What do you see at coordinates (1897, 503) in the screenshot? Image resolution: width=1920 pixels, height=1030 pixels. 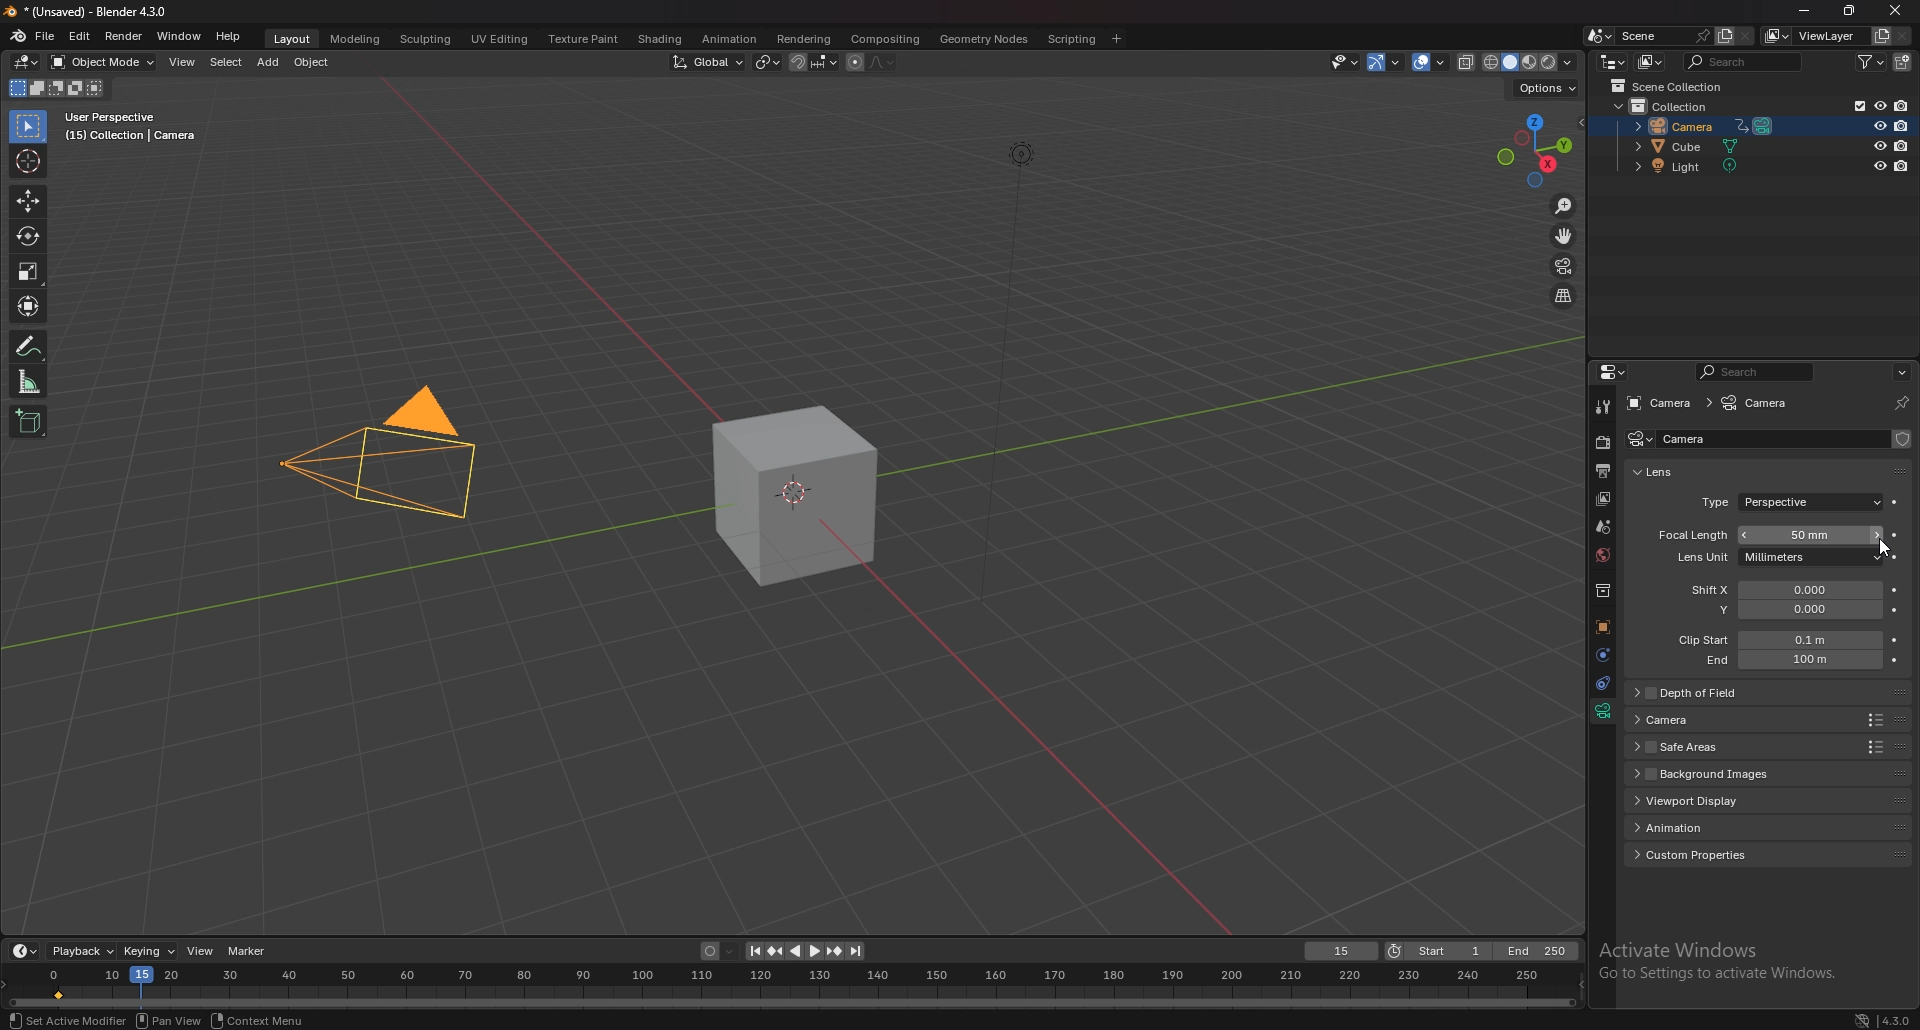 I see `animate property` at bounding box center [1897, 503].